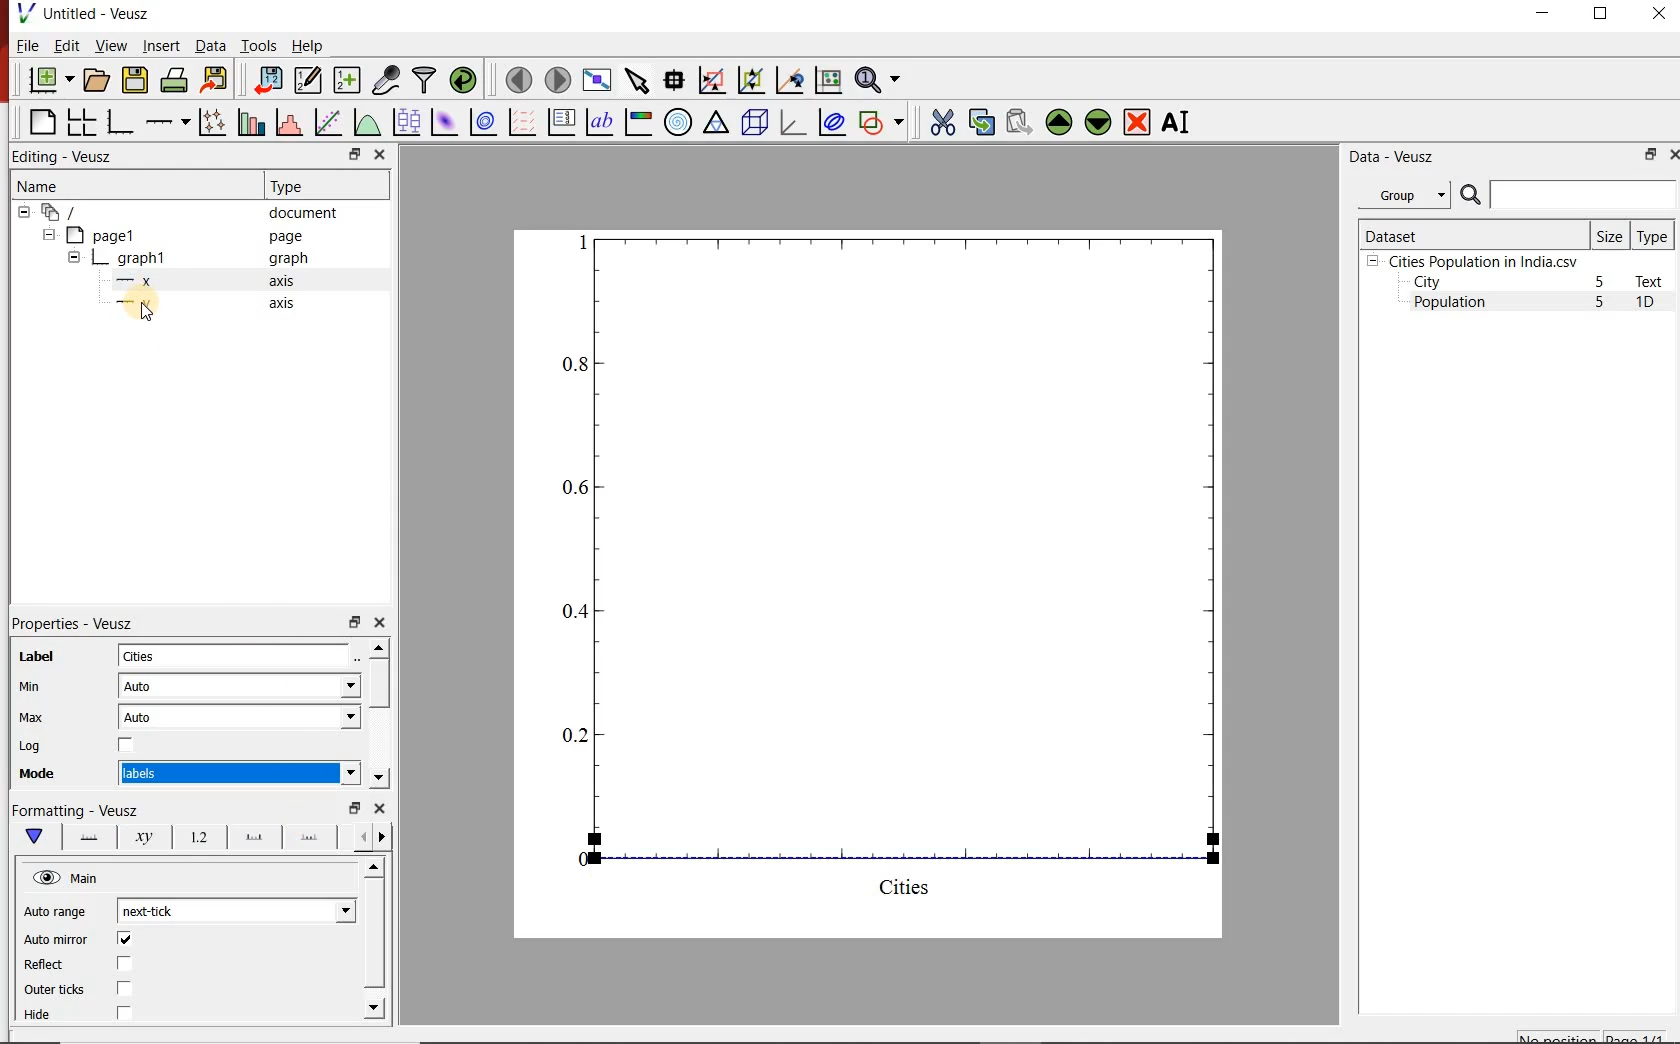 The image size is (1680, 1044). What do you see at coordinates (597, 80) in the screenshot?
I see `view plot full screen` at bounding box center [597, 80].